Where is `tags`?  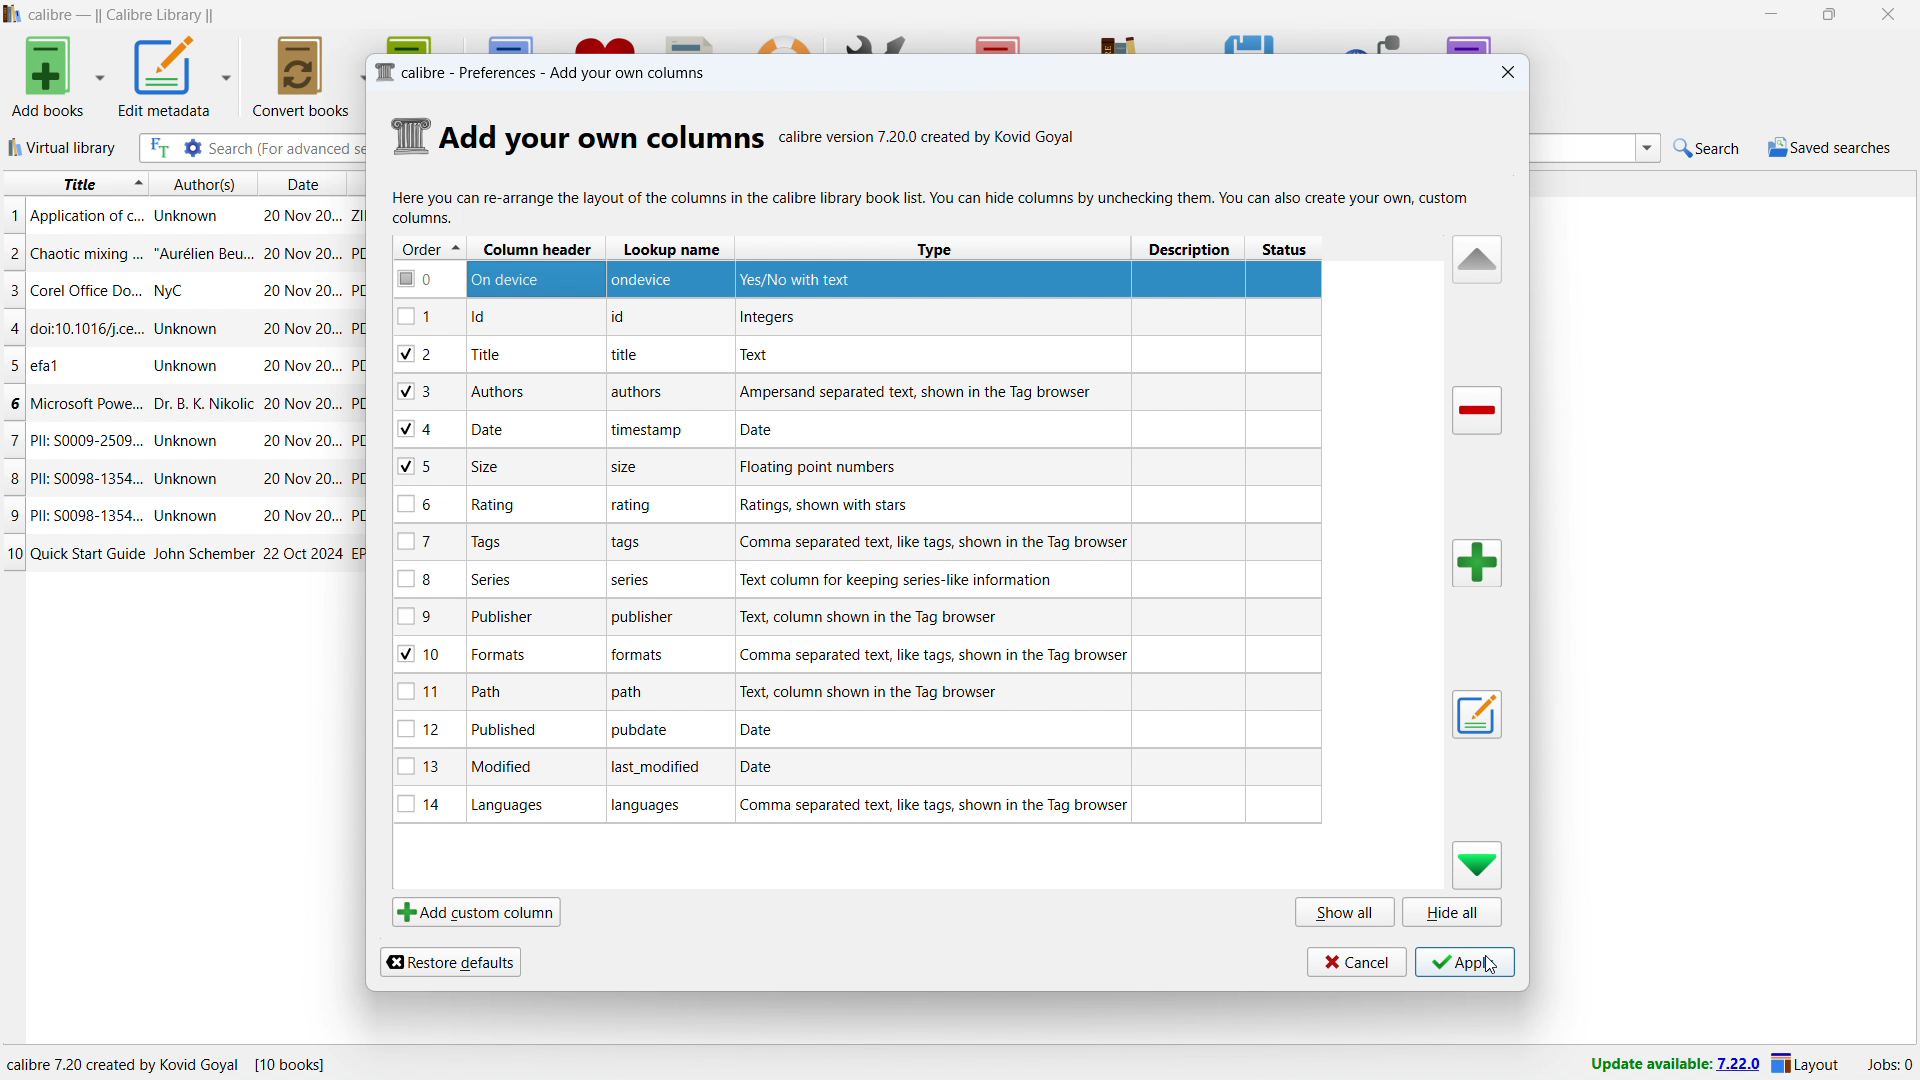 tags is located at coordinates (520, 545).